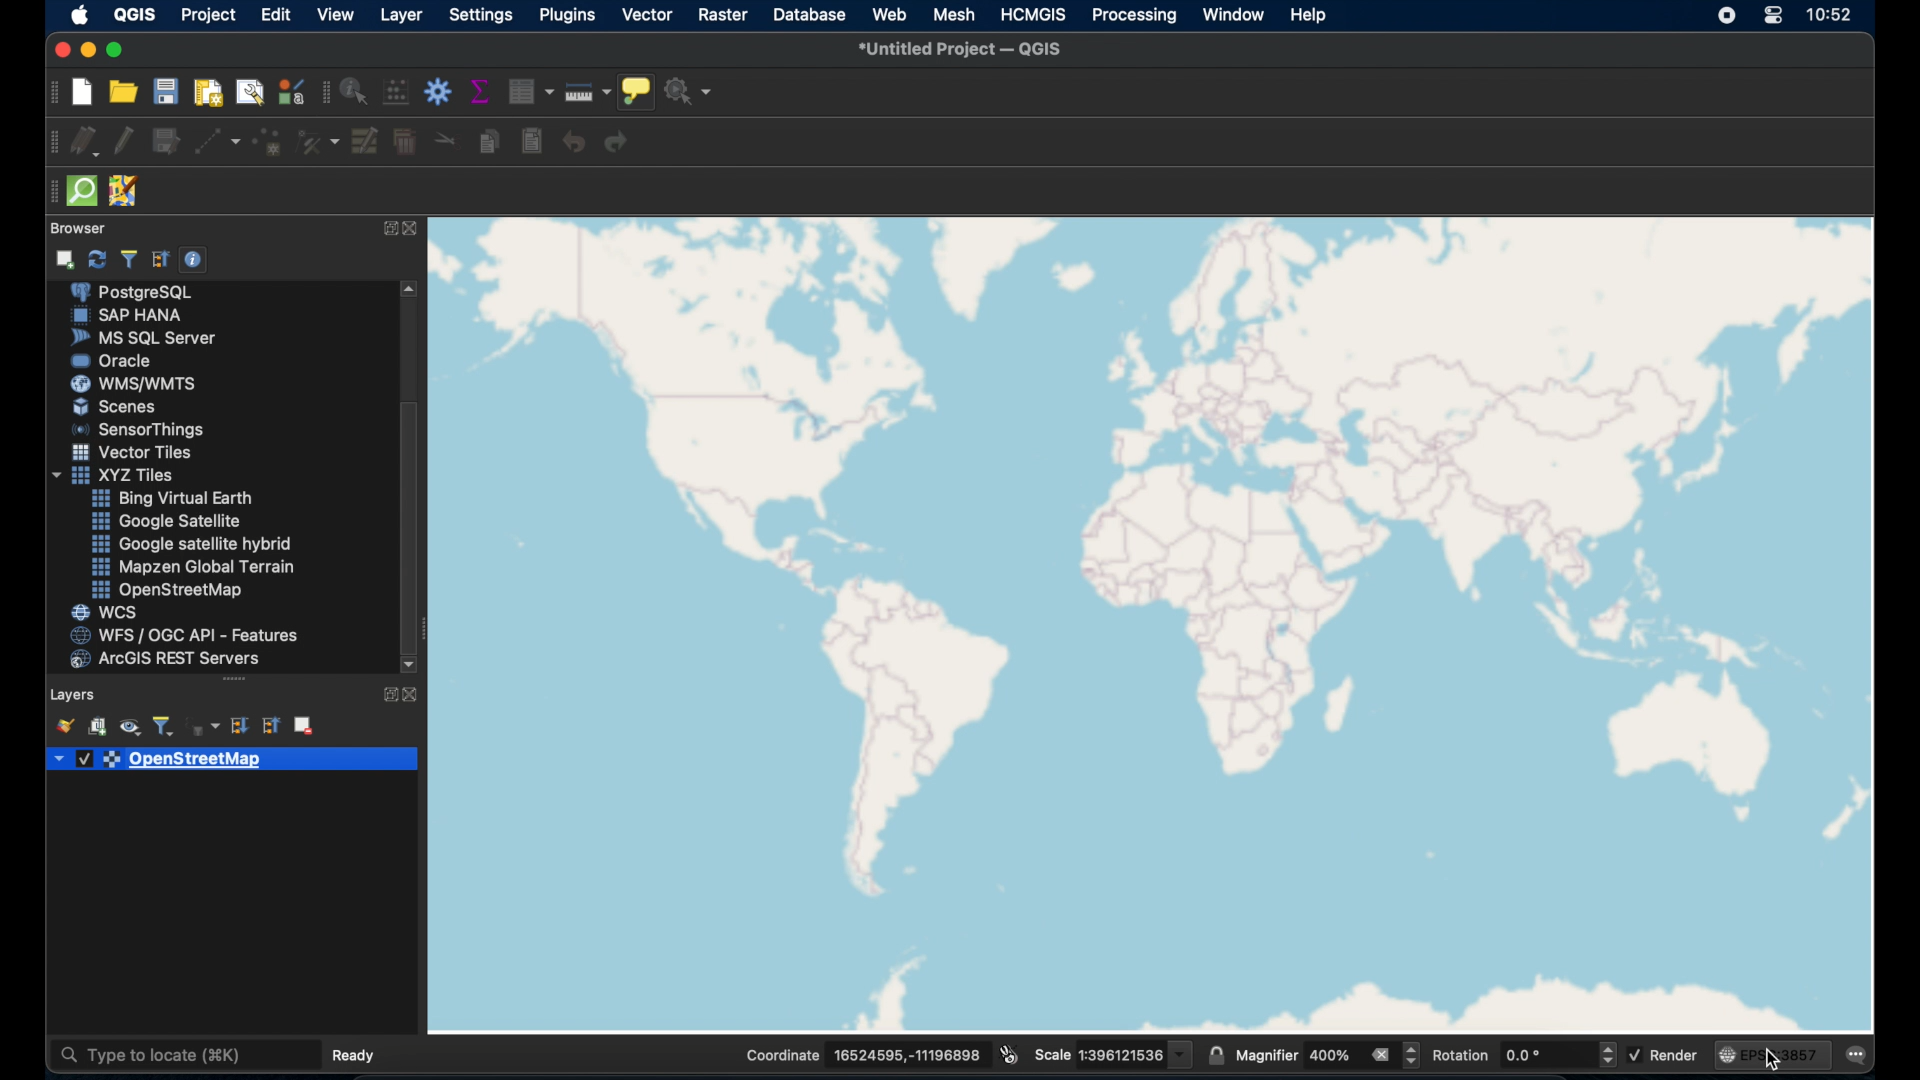 The image size is (1920, 1080). What do you see at coordinates (171, 523) in the screenshot?
I see `google satellite` at bounding box center [171, 523].